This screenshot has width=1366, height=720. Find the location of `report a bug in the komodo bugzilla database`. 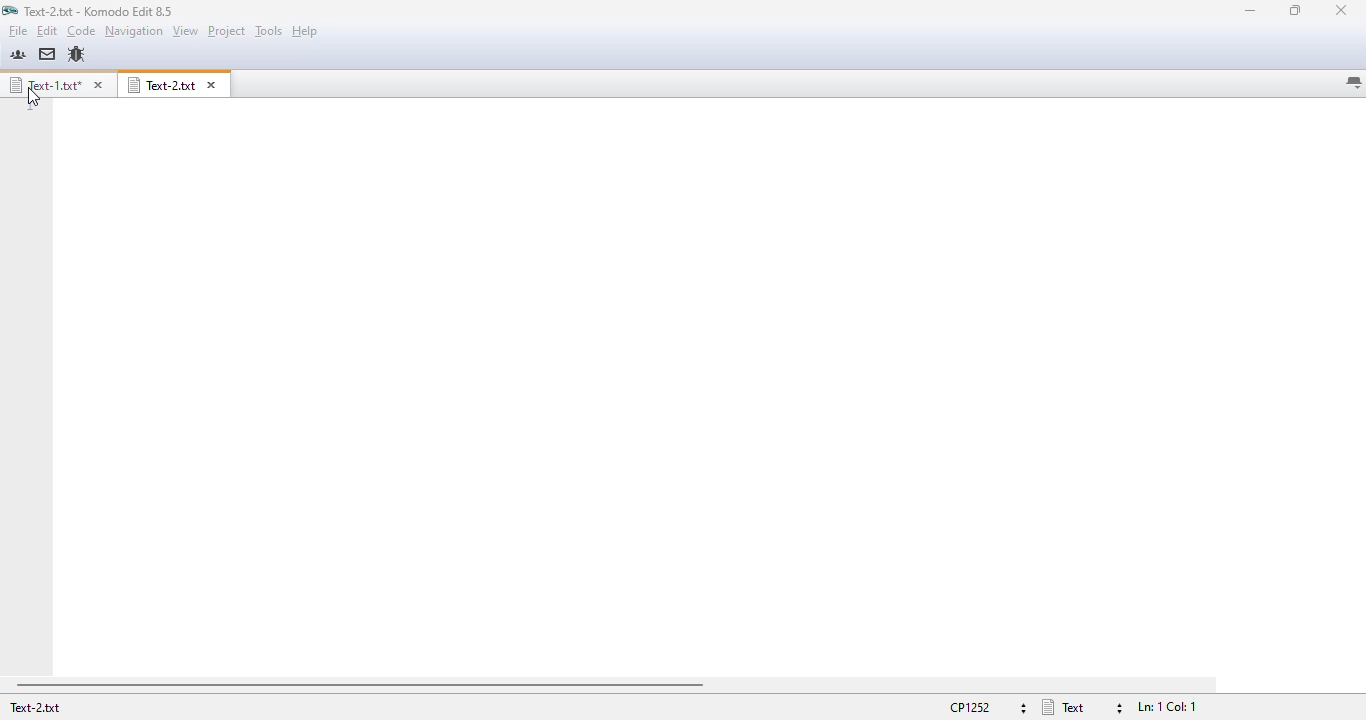

report a bug in the komodo bugzilla database is located at coordinates (76, 55).